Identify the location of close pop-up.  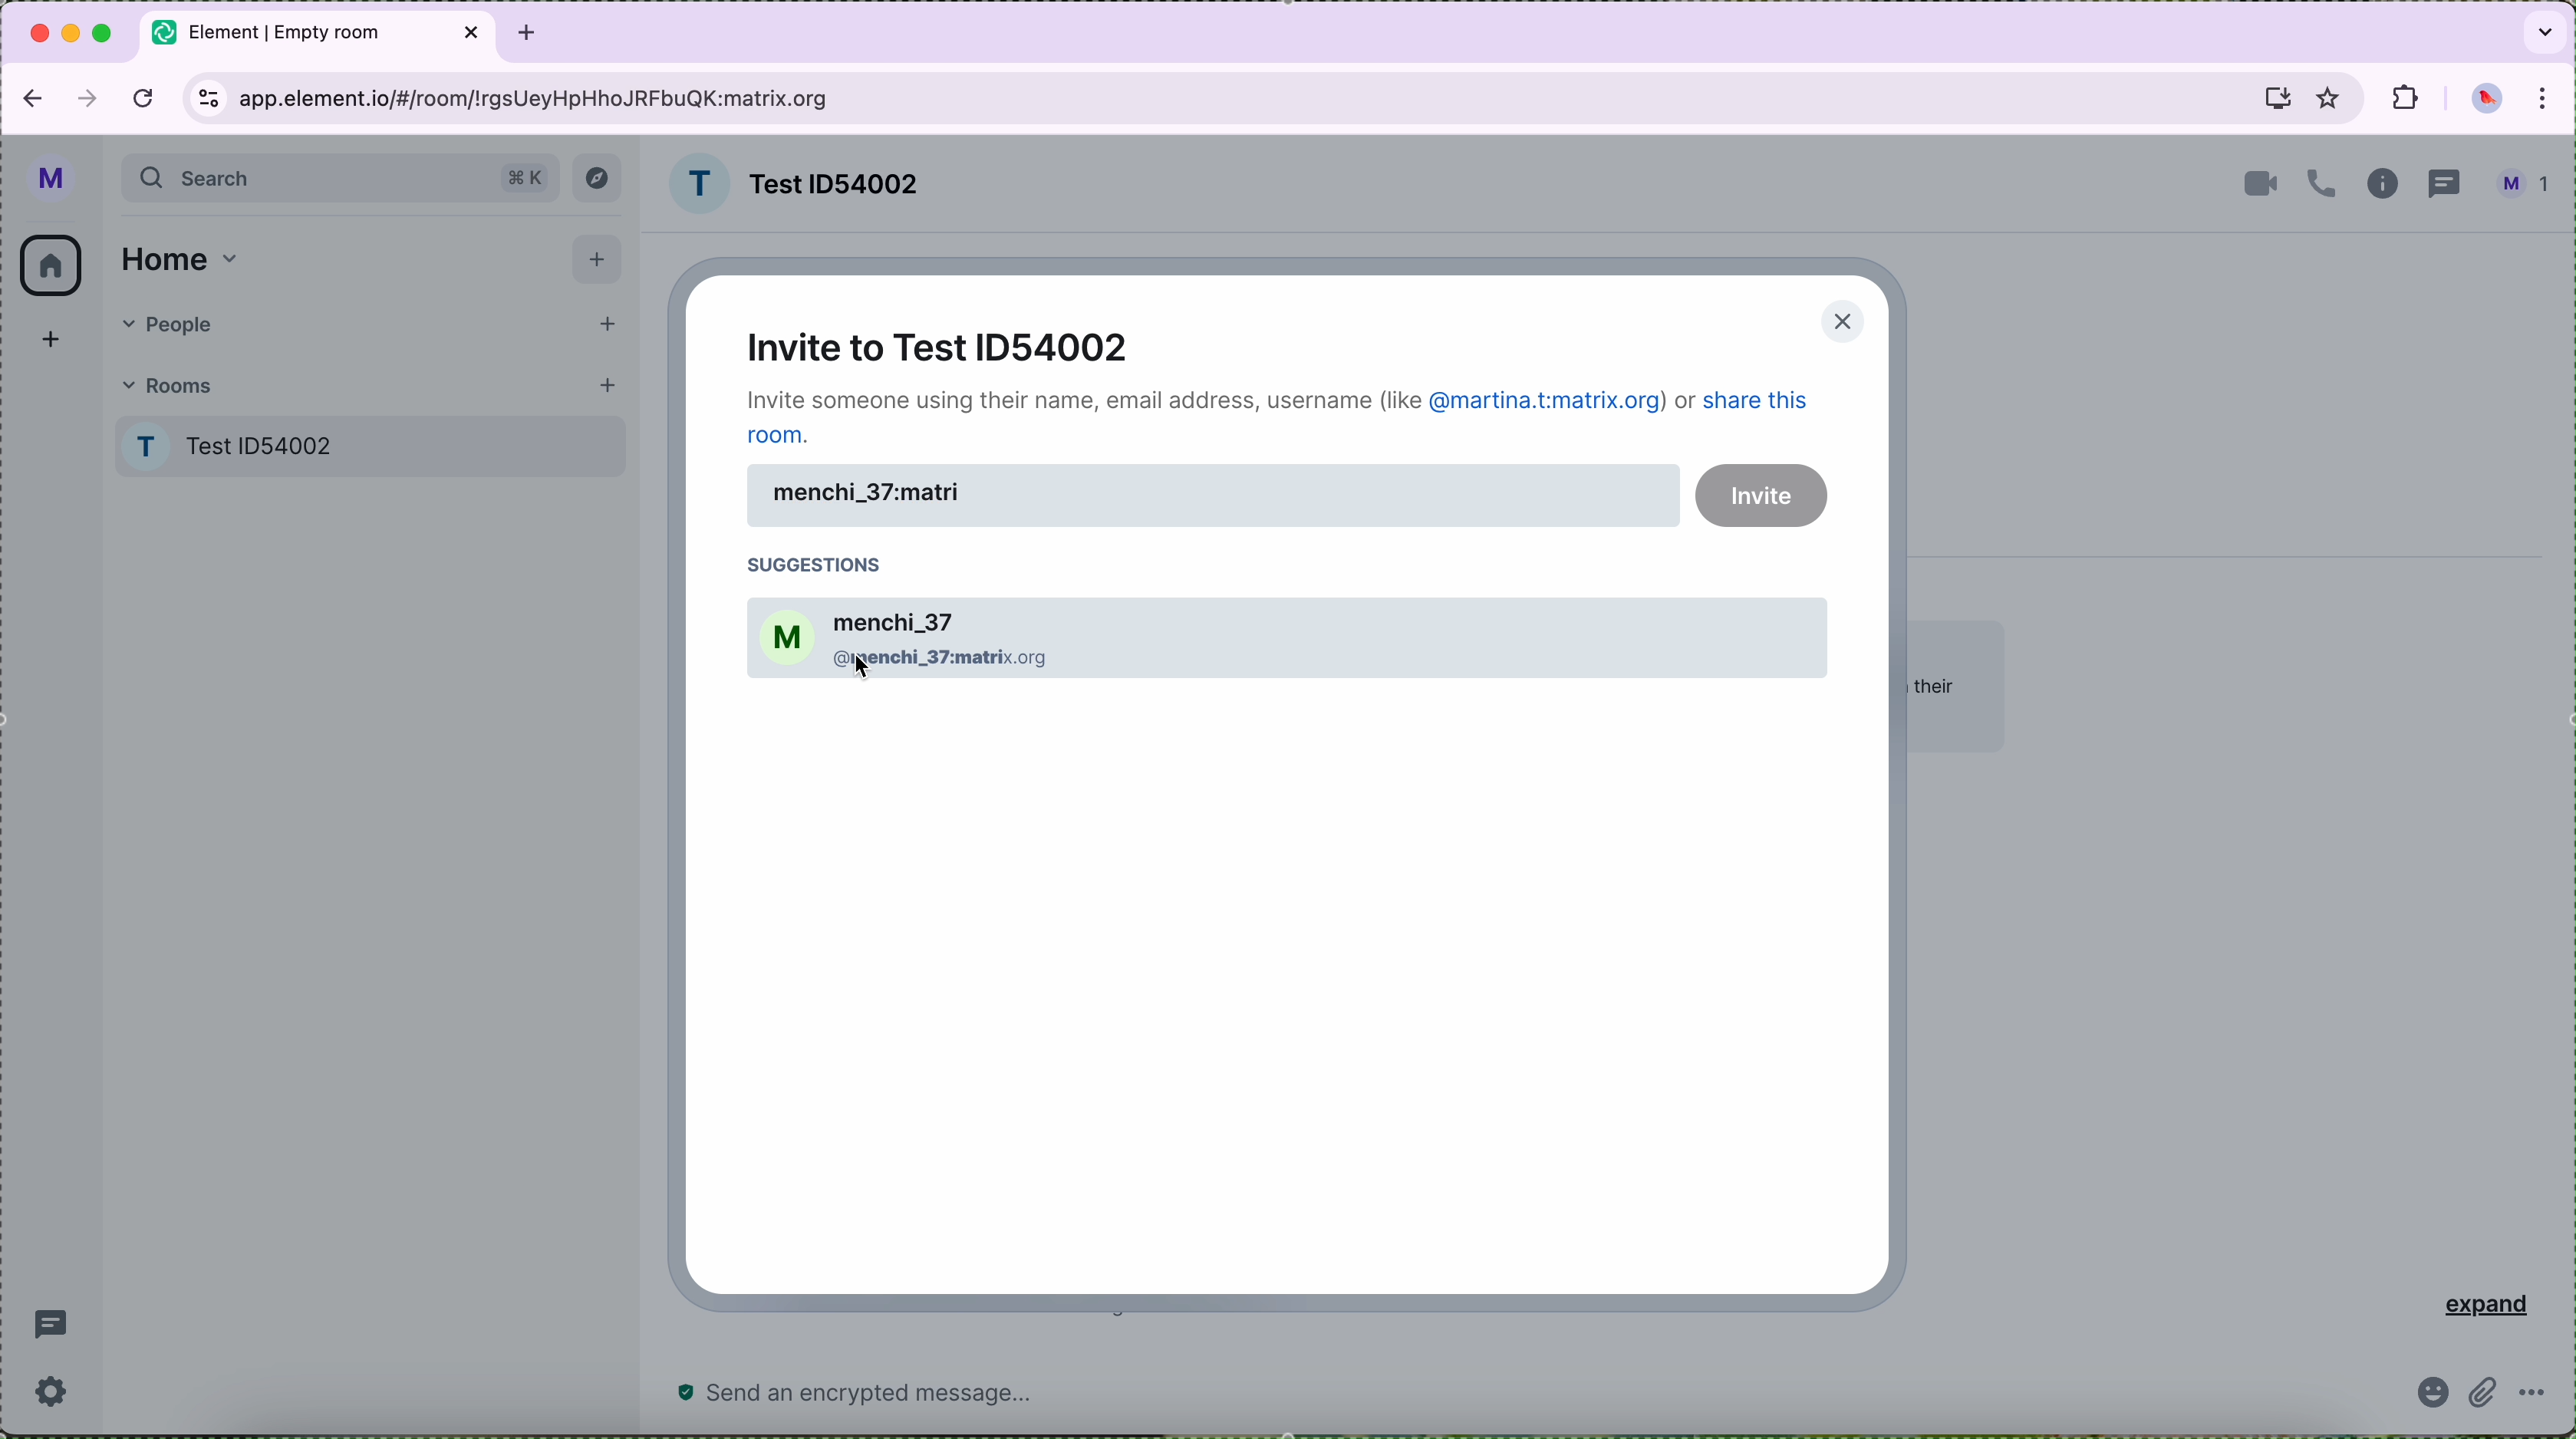
(1835, 320).